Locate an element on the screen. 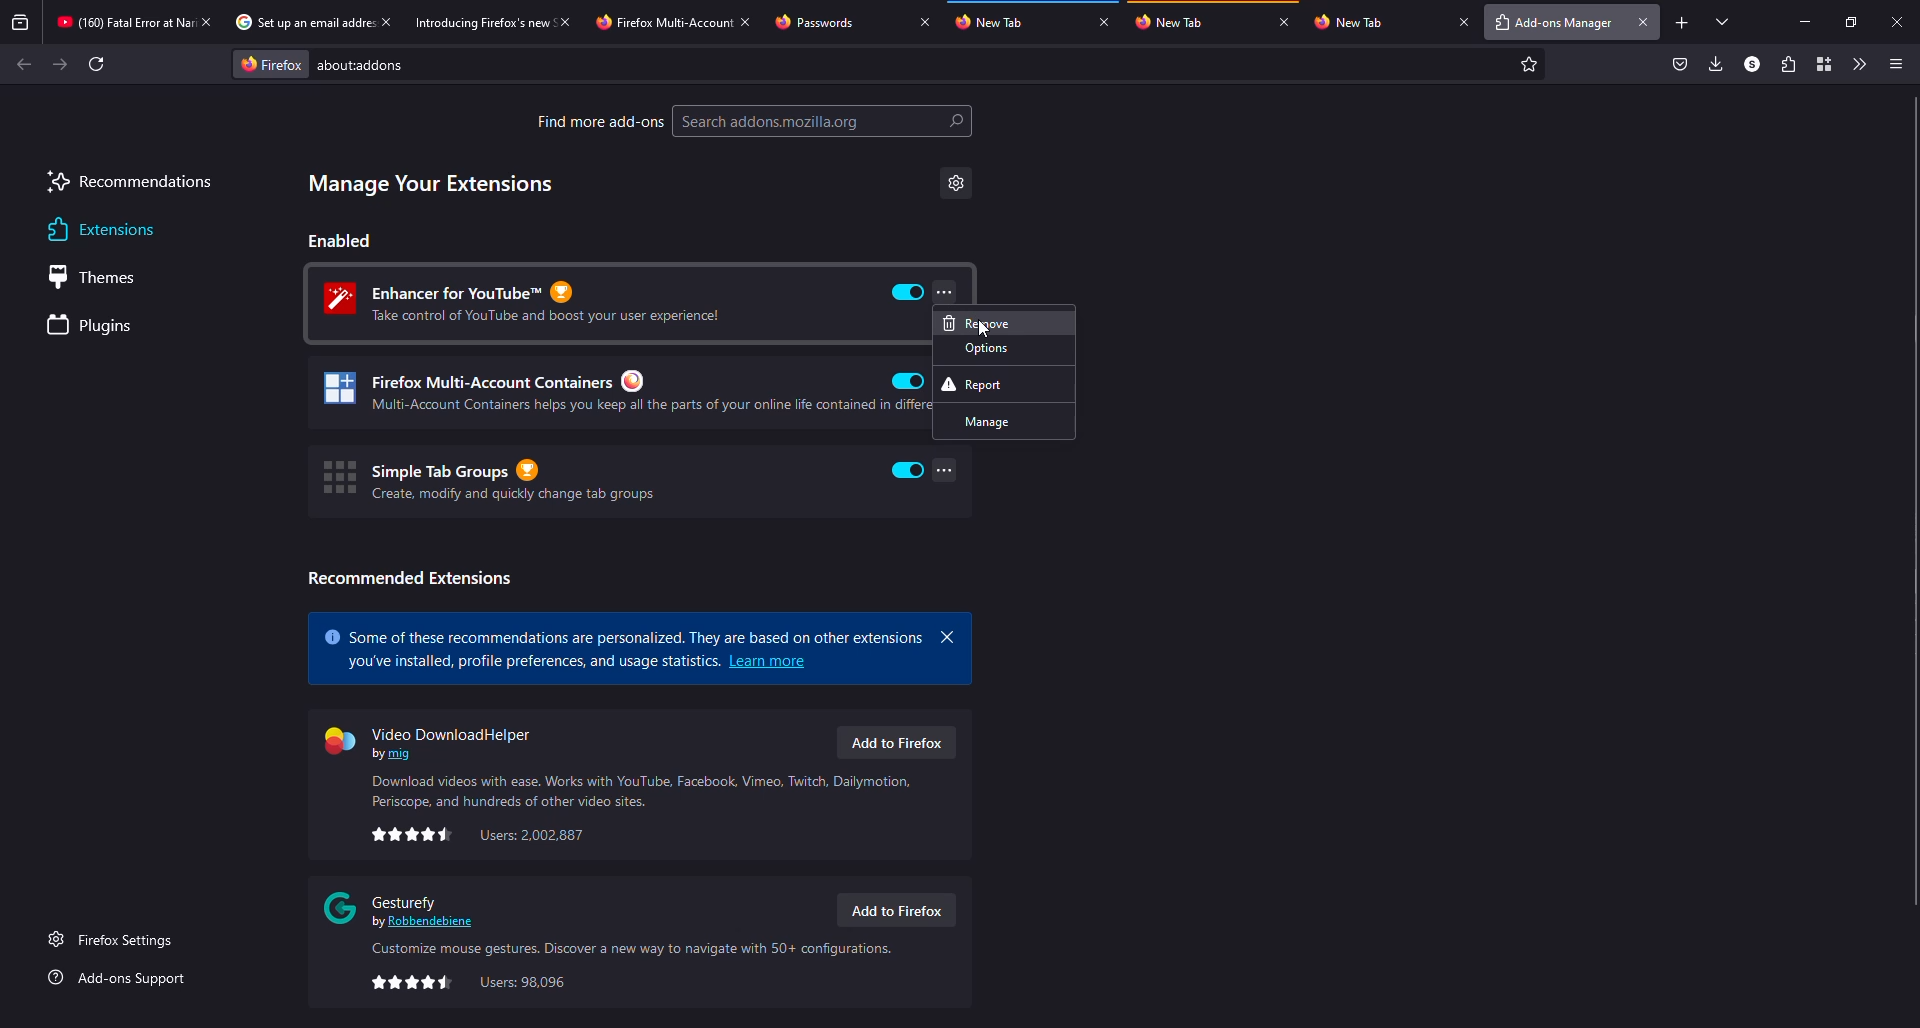  container is located at coordinates (1824, 63).